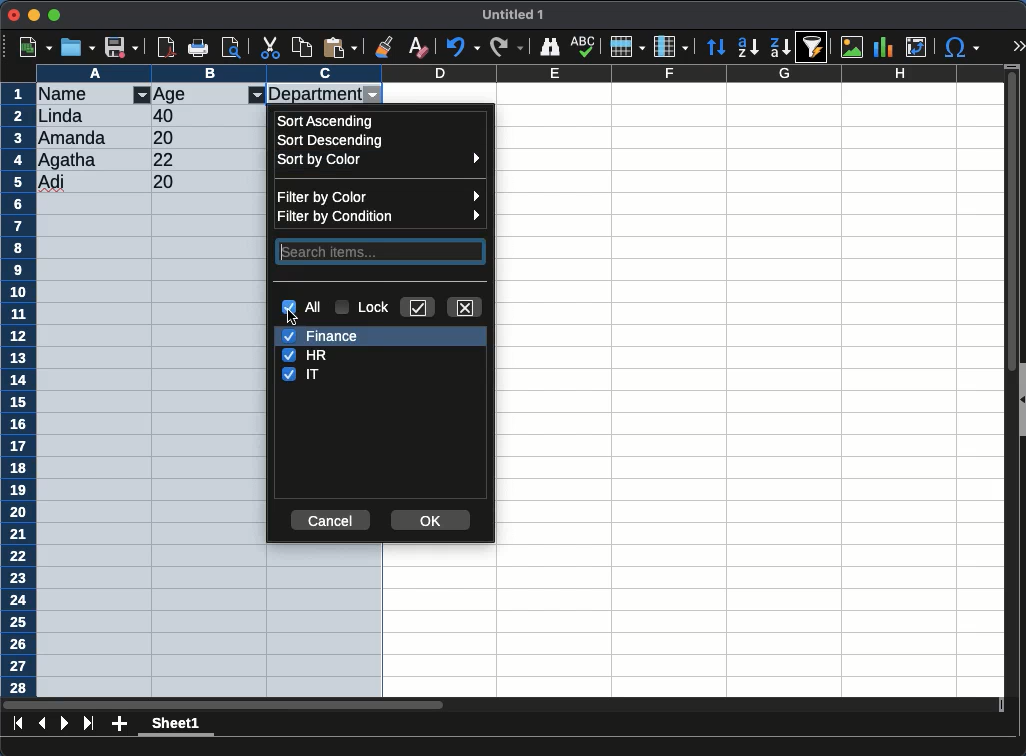 Image resolution: width=1026 pixels, height=756 pixels. I want to click on cut, so click(271, 47).